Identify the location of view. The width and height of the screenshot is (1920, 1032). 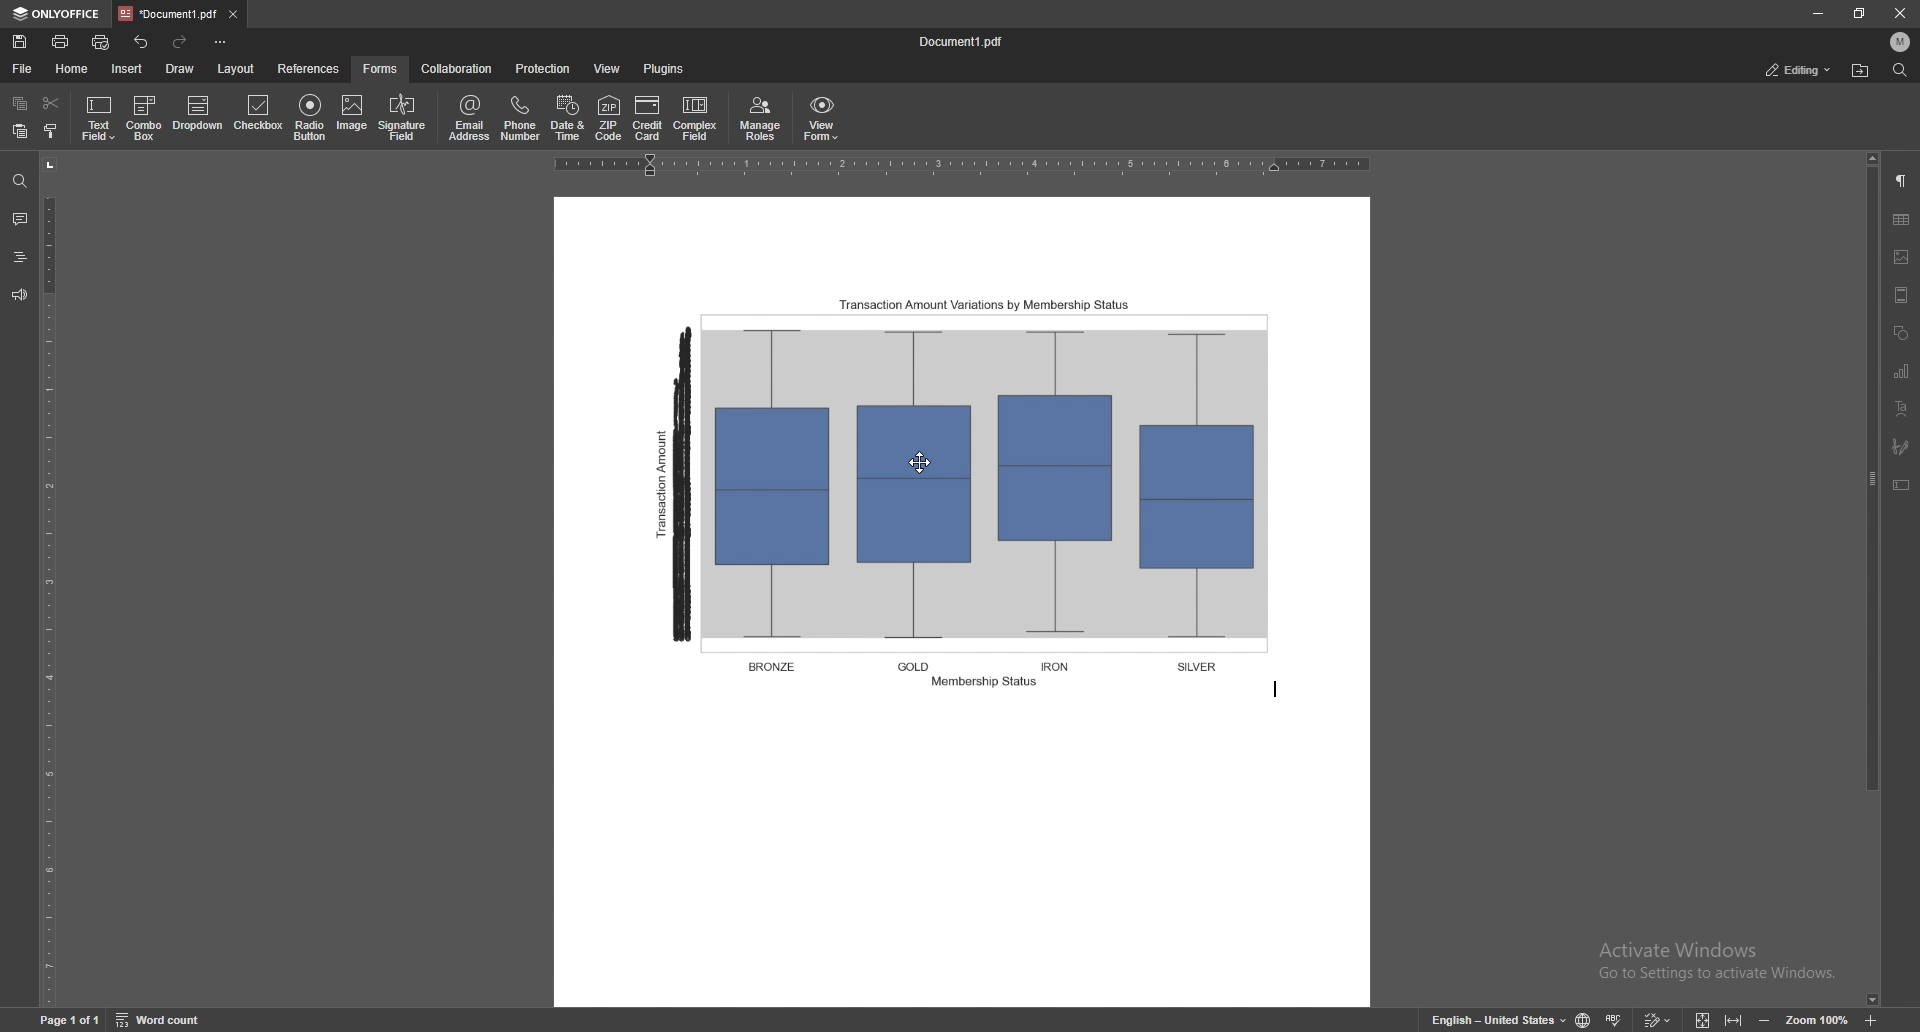
(608, 68).